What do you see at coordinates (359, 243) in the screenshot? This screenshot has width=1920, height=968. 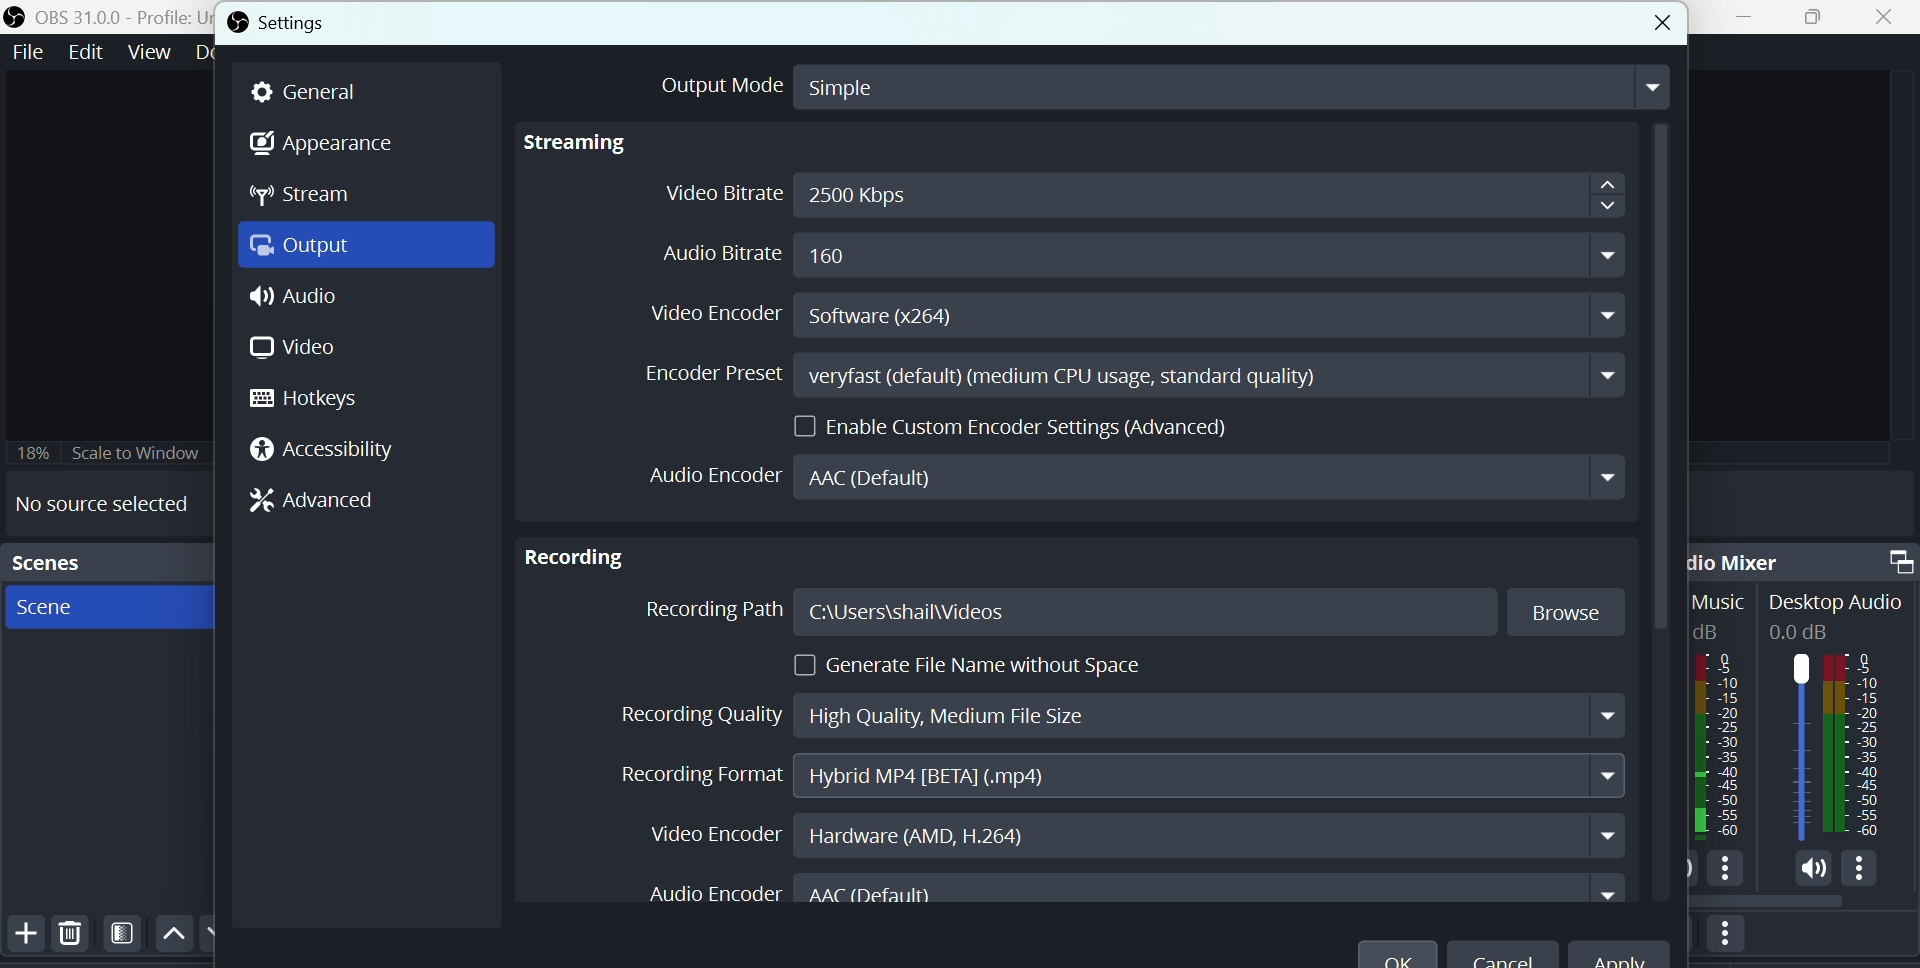 I see `Output` at bounding box center [359, 243].